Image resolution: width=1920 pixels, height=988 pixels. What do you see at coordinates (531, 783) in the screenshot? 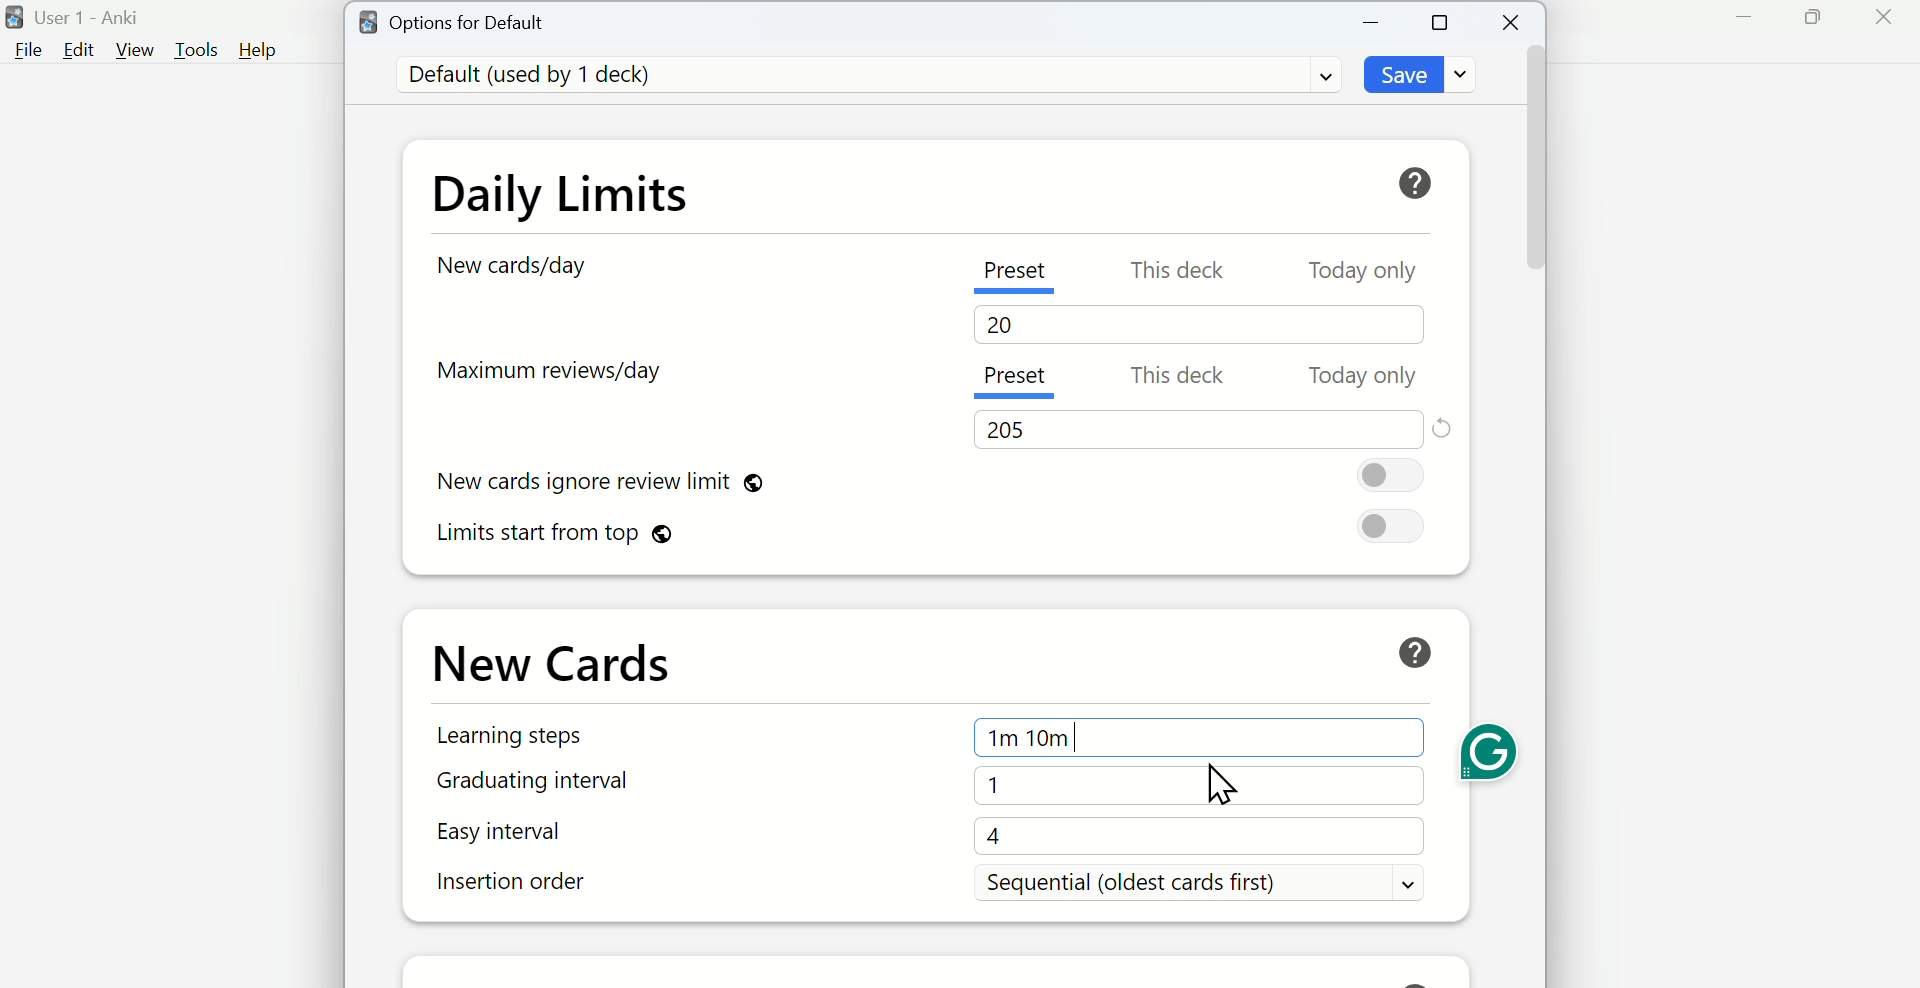
I see `Graduating interval` at bounding box center [531, 783].